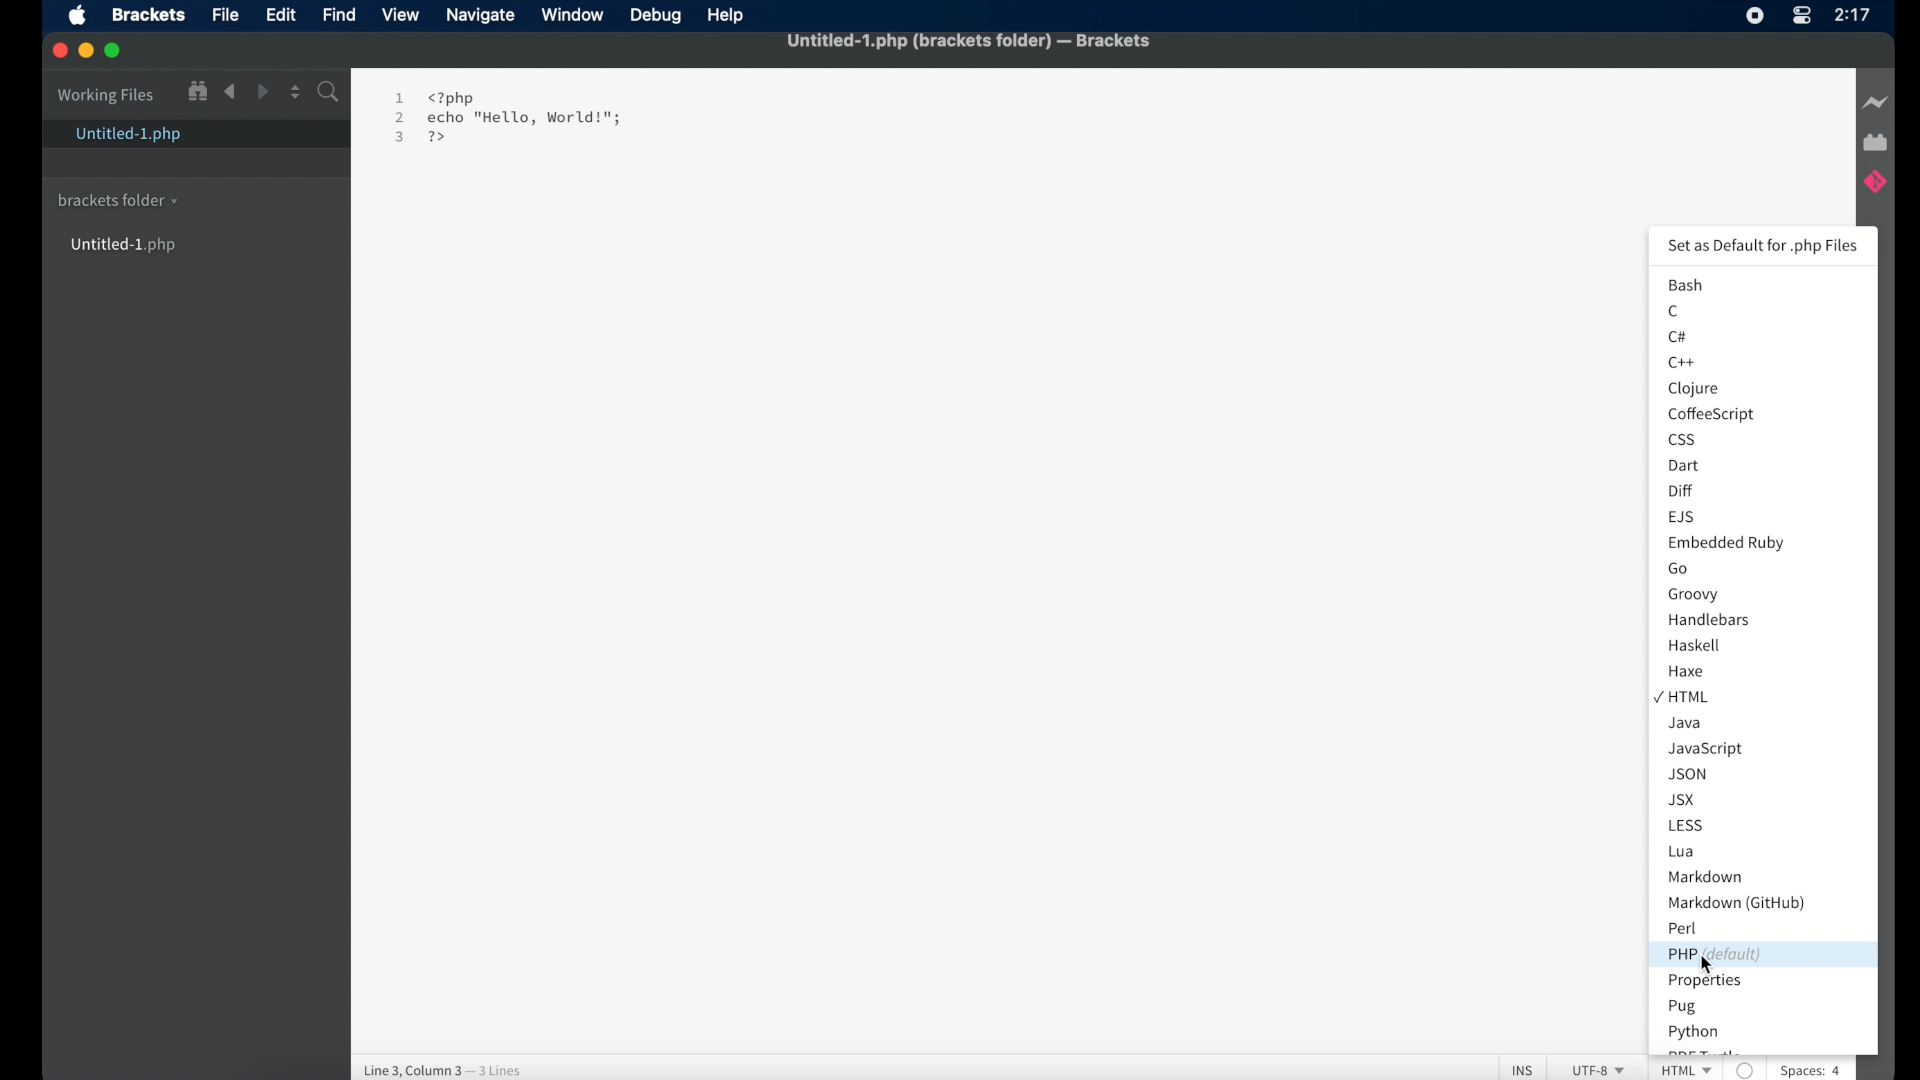 Image resolution: width=1920 pixels, height=1080 pixels. Describe the element at coordinates (1710, 619) in the screenshot. I see `handlebars` at that location.